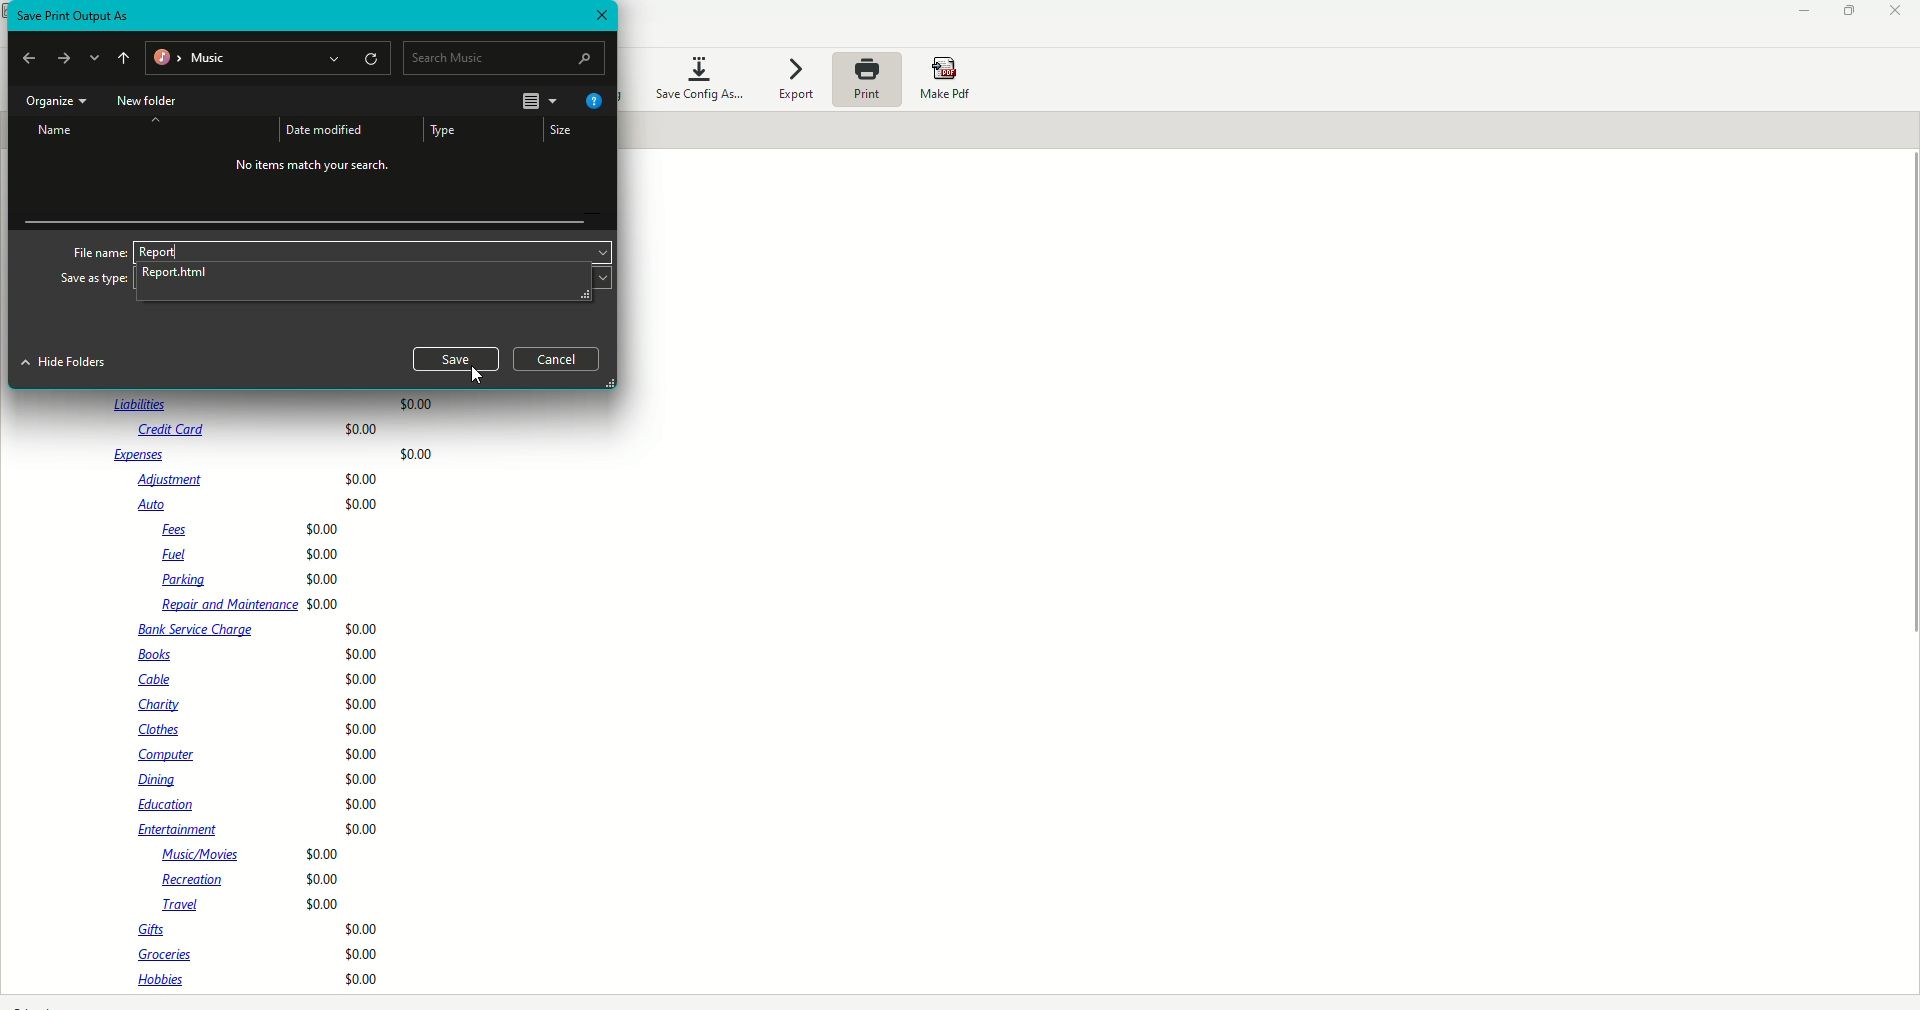 This screenshot has height=1010, width=1920. Describe the element at coordinates (457, 358) in the screenshot. I see `Save` at that location.